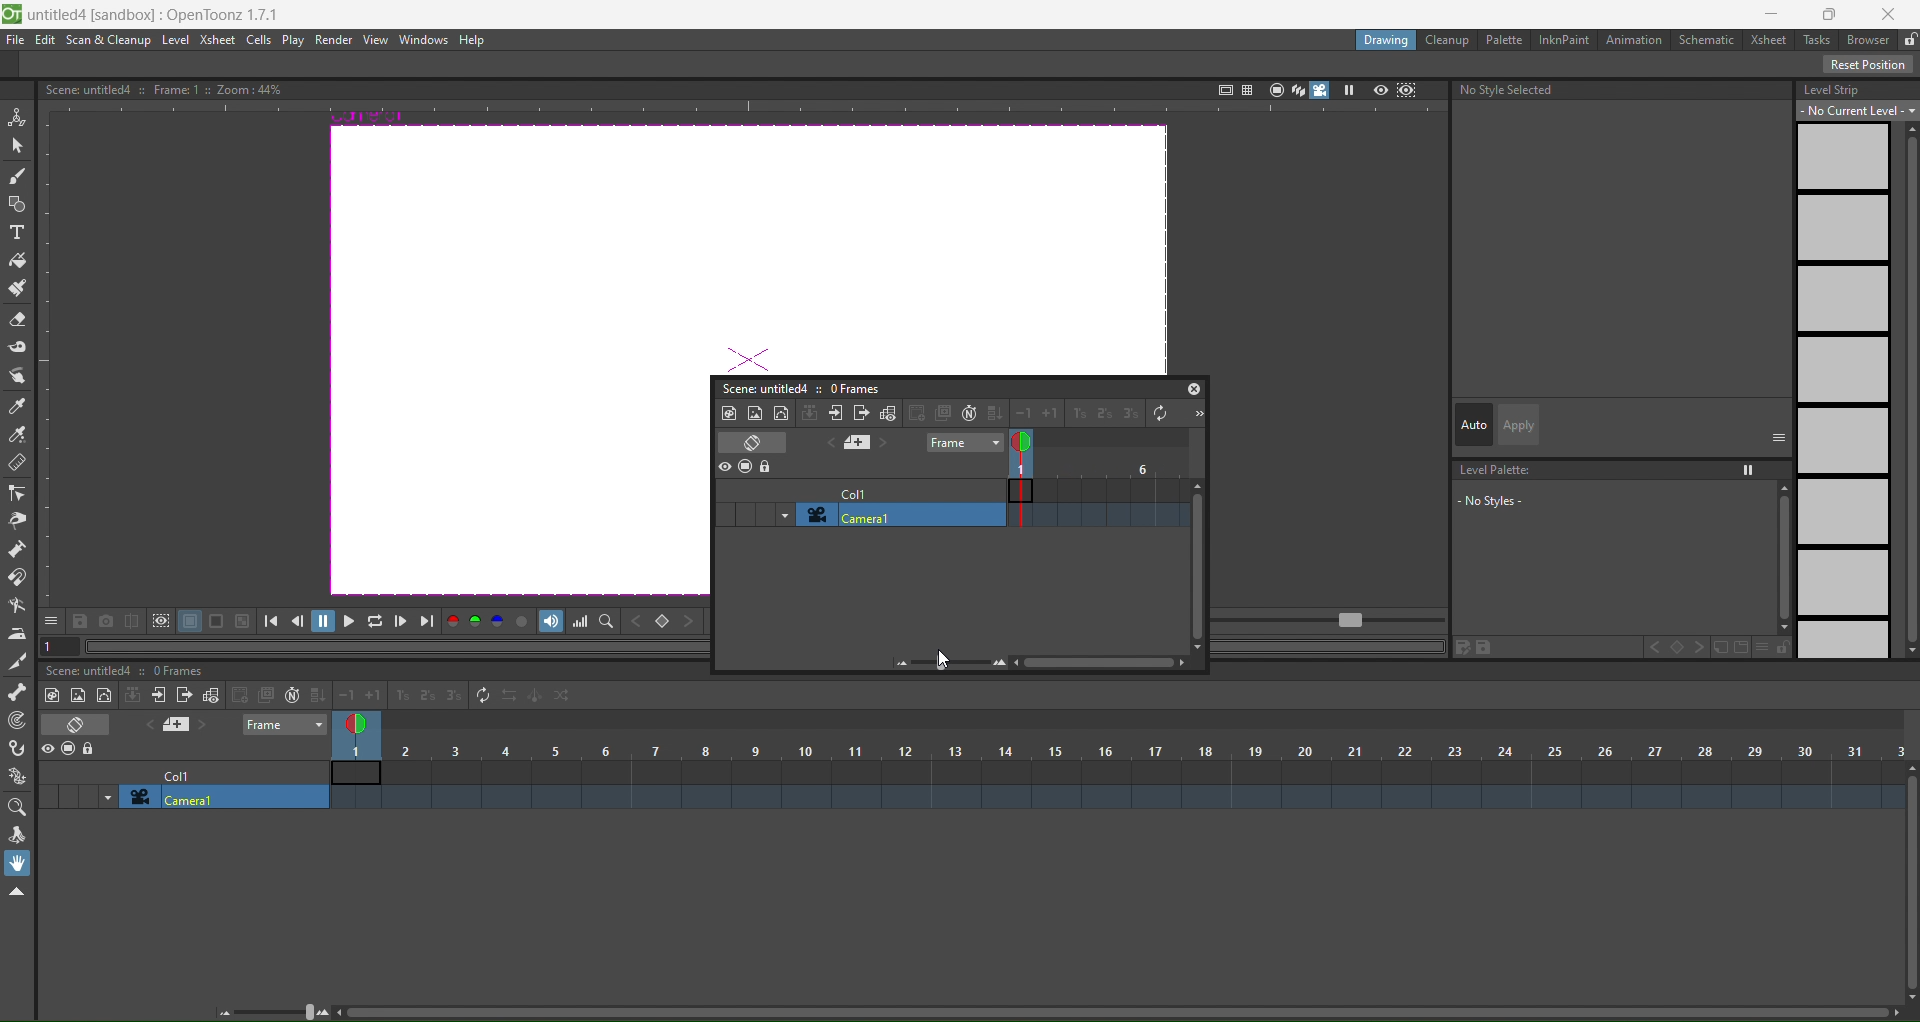  What do you see at coordinates (18, 771) in the screenshot?
I see `plastic tool` at bounding box center [18, 771].